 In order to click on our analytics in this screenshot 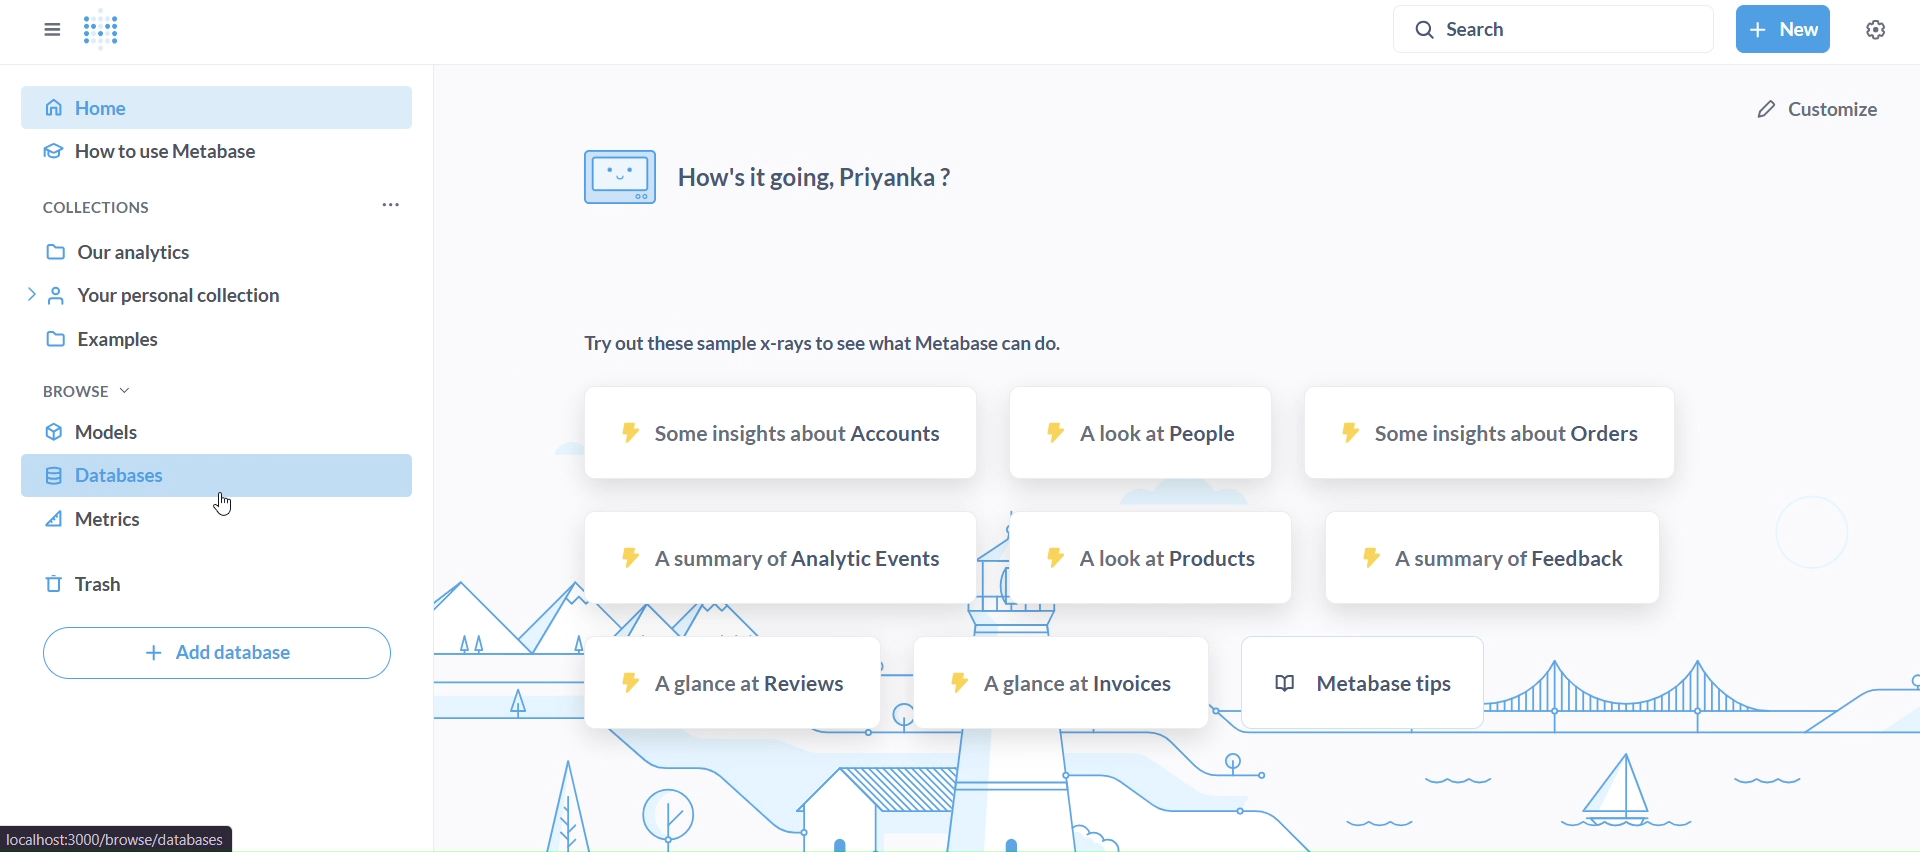, I will do `click(217, 248)`.